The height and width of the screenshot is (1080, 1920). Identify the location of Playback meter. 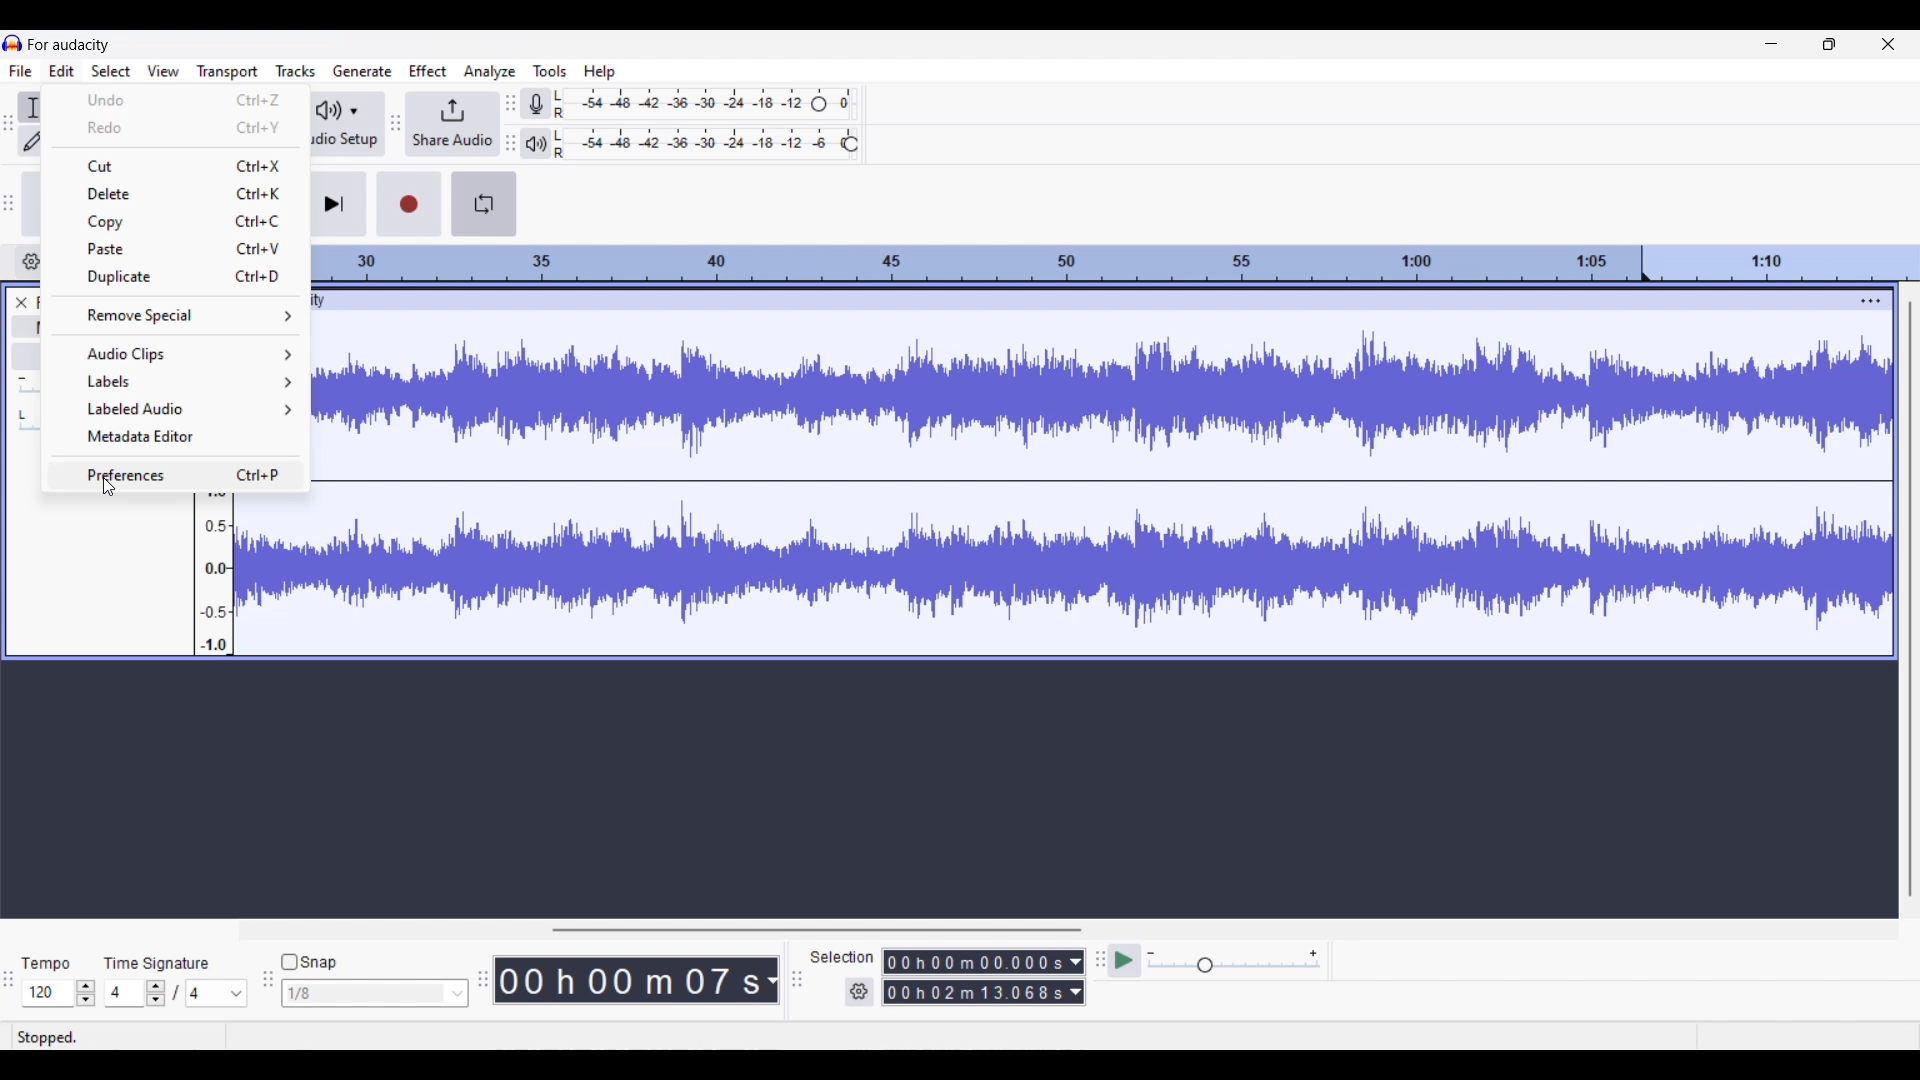
(536, 143).